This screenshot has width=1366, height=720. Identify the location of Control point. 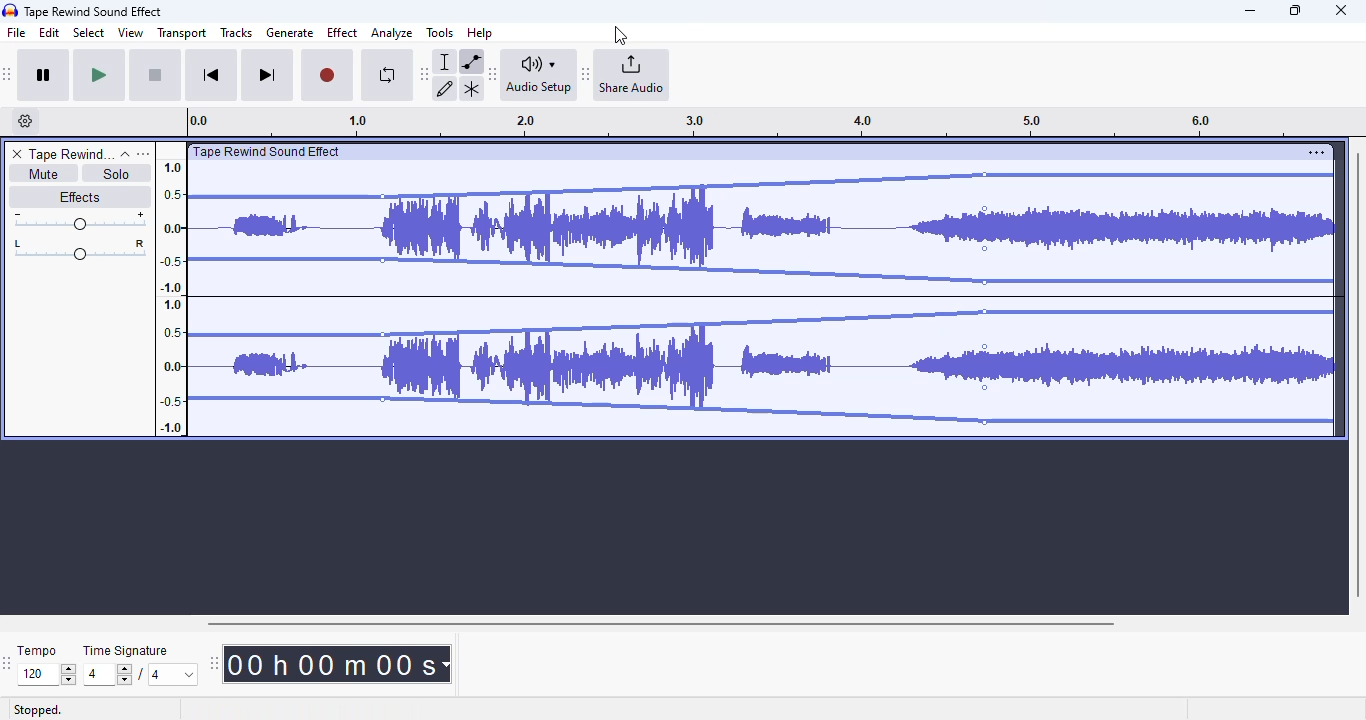
(985, 388).